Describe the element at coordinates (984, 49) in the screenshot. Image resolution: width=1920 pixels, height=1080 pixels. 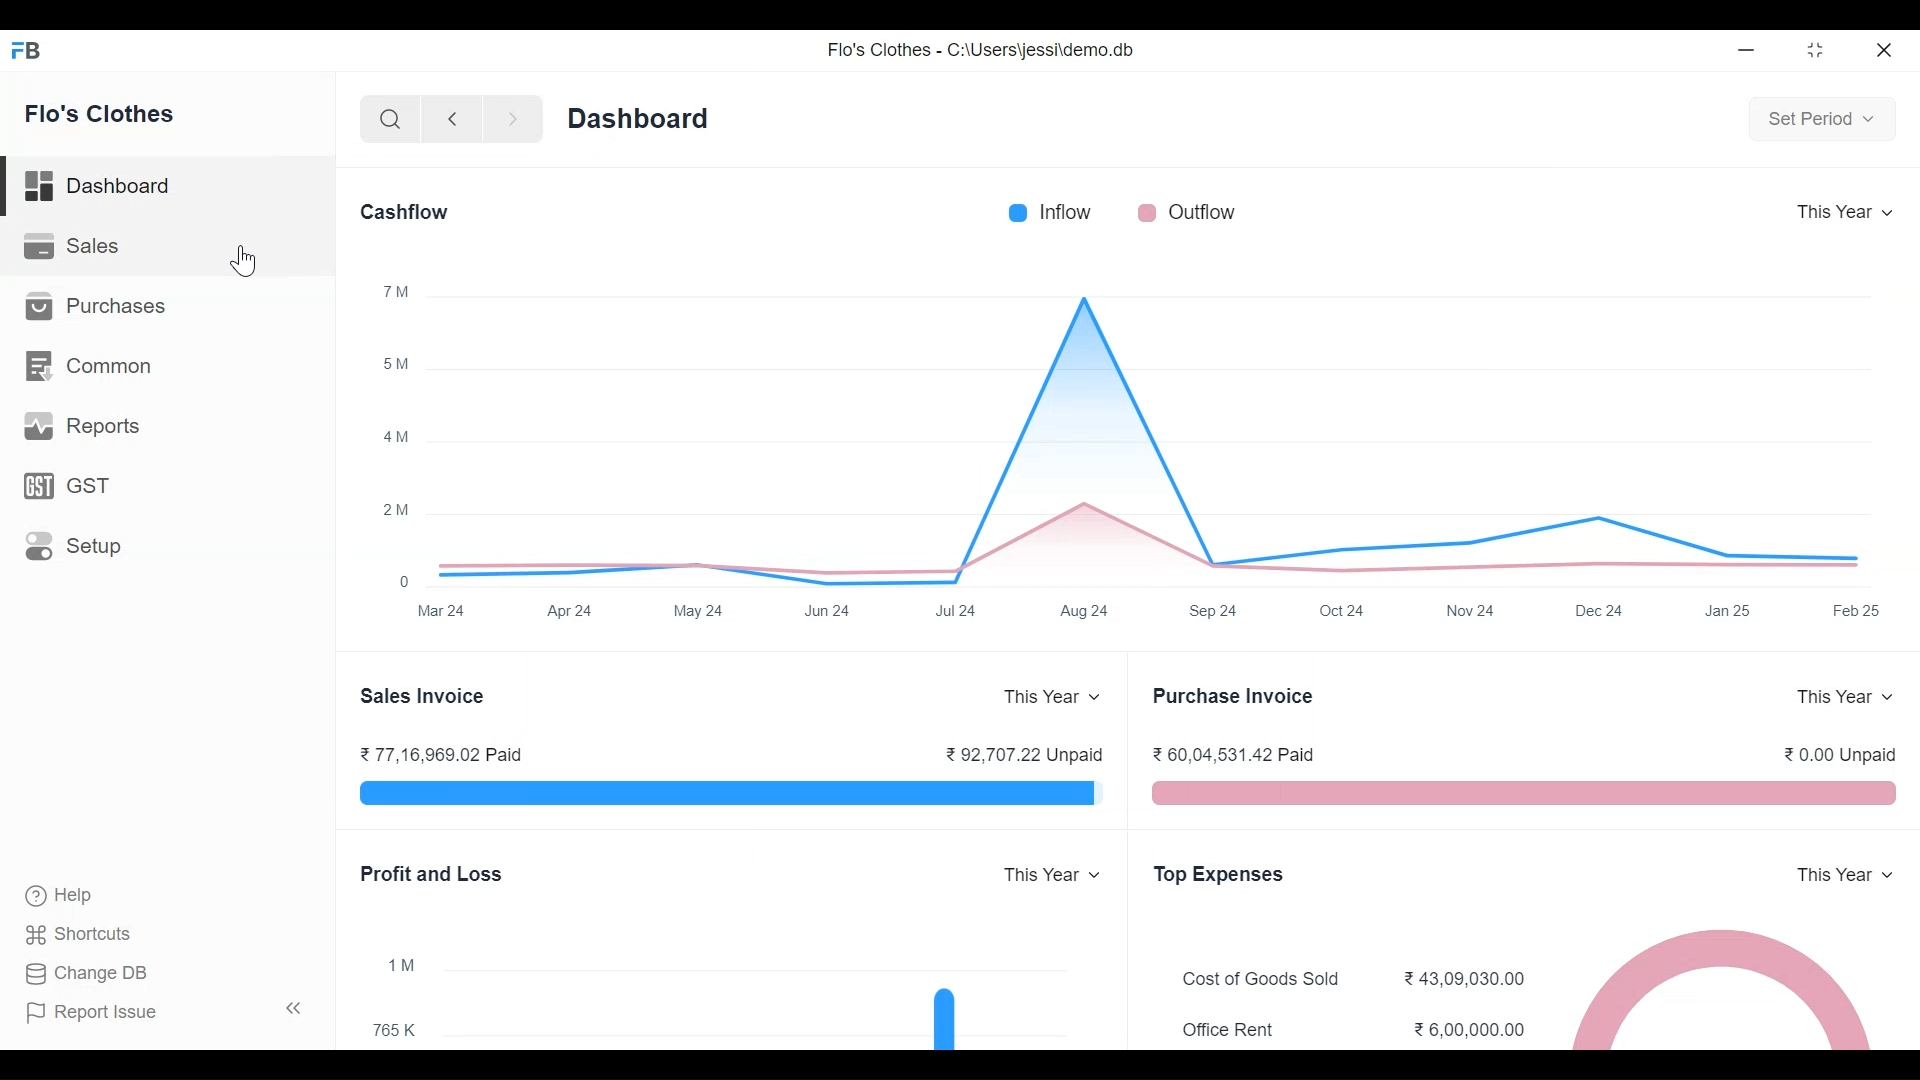
I see `Flo's Clothes - C:\Users\jessi\demo.db` at that location.